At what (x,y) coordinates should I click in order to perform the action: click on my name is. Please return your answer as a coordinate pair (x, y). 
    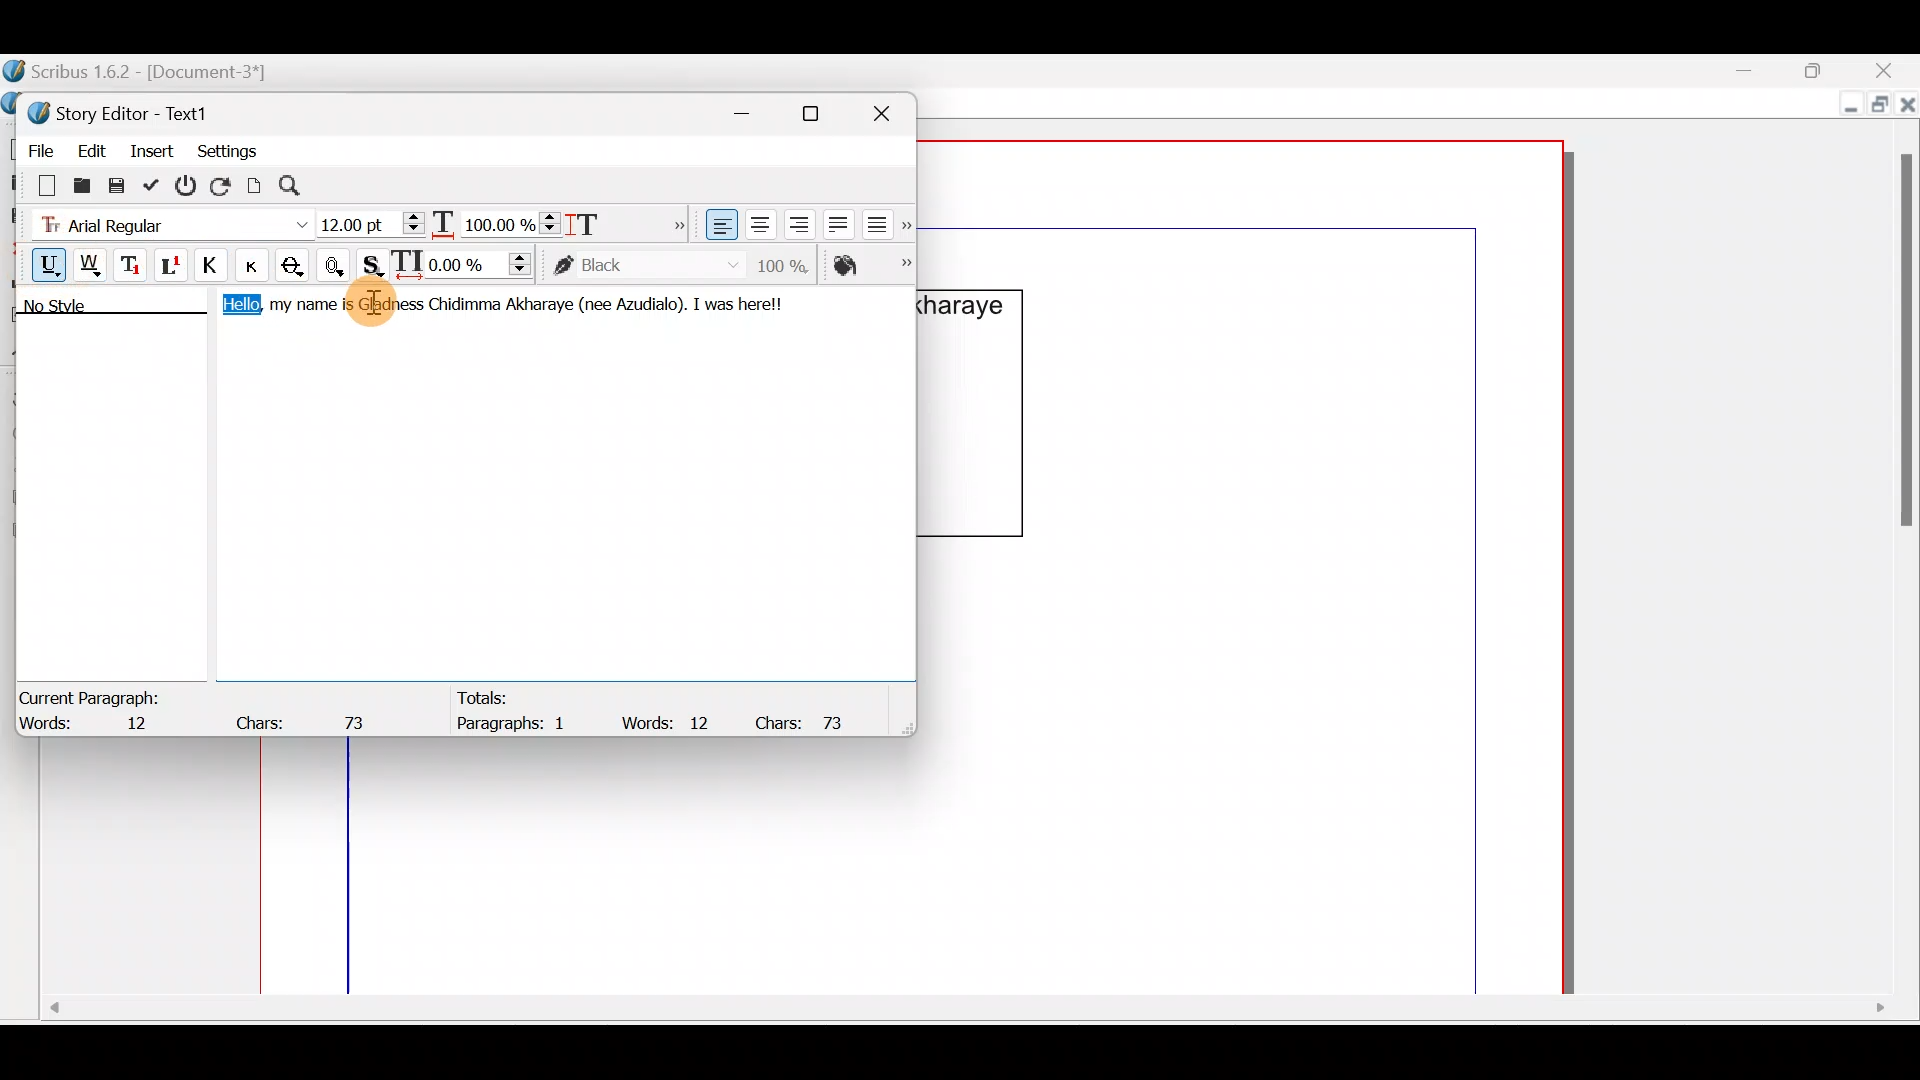
    Looking at the image, I should click on (310, 309).